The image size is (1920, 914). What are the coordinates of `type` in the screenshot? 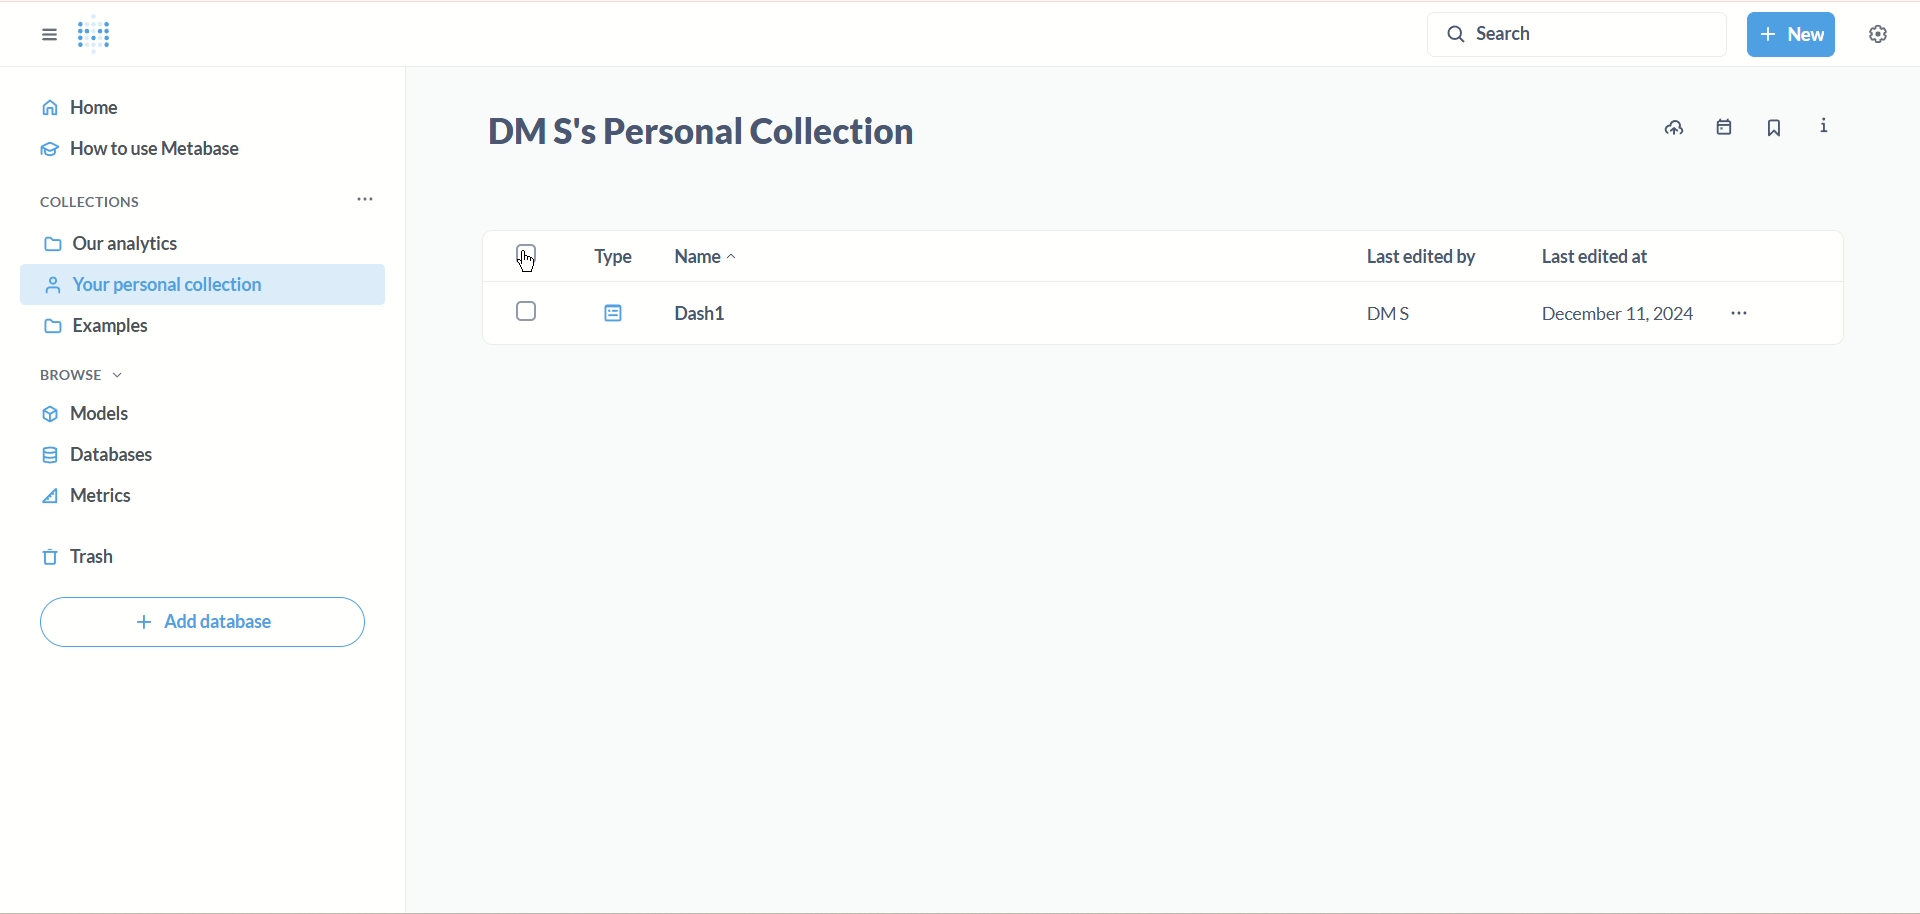 It's located at (610, 255).